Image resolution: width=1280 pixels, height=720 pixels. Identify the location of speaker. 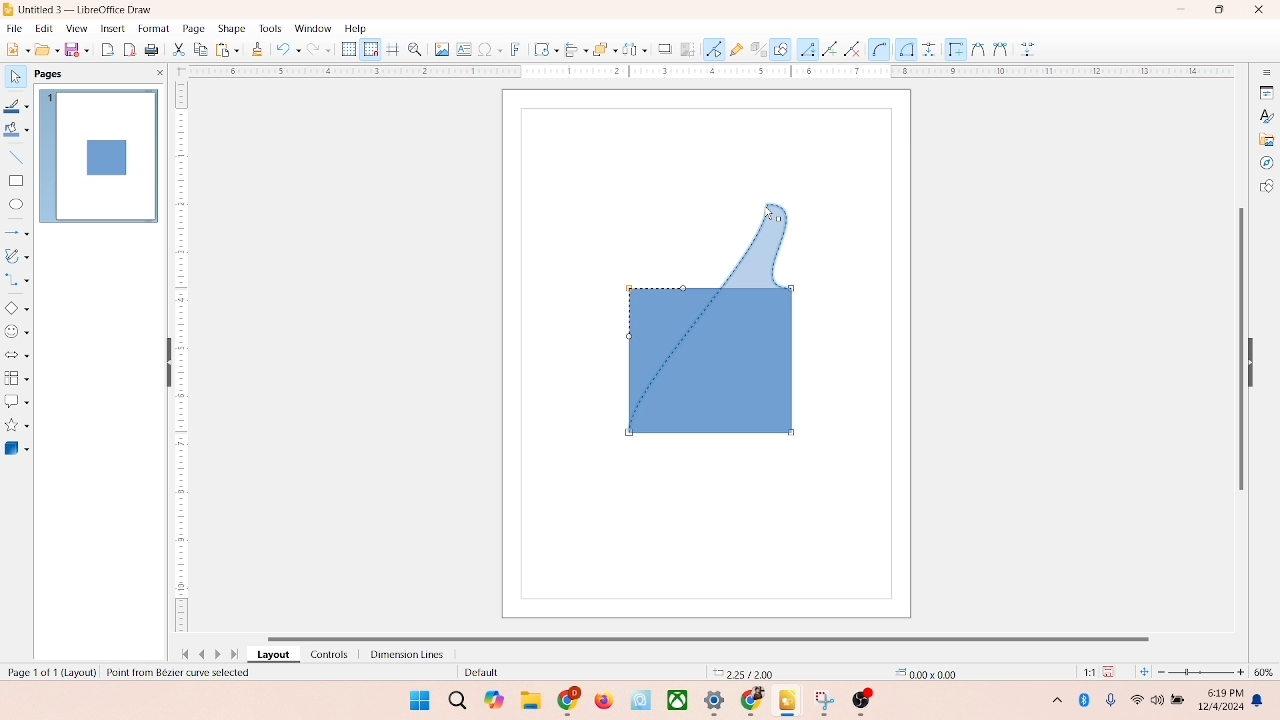
(1160, 700).